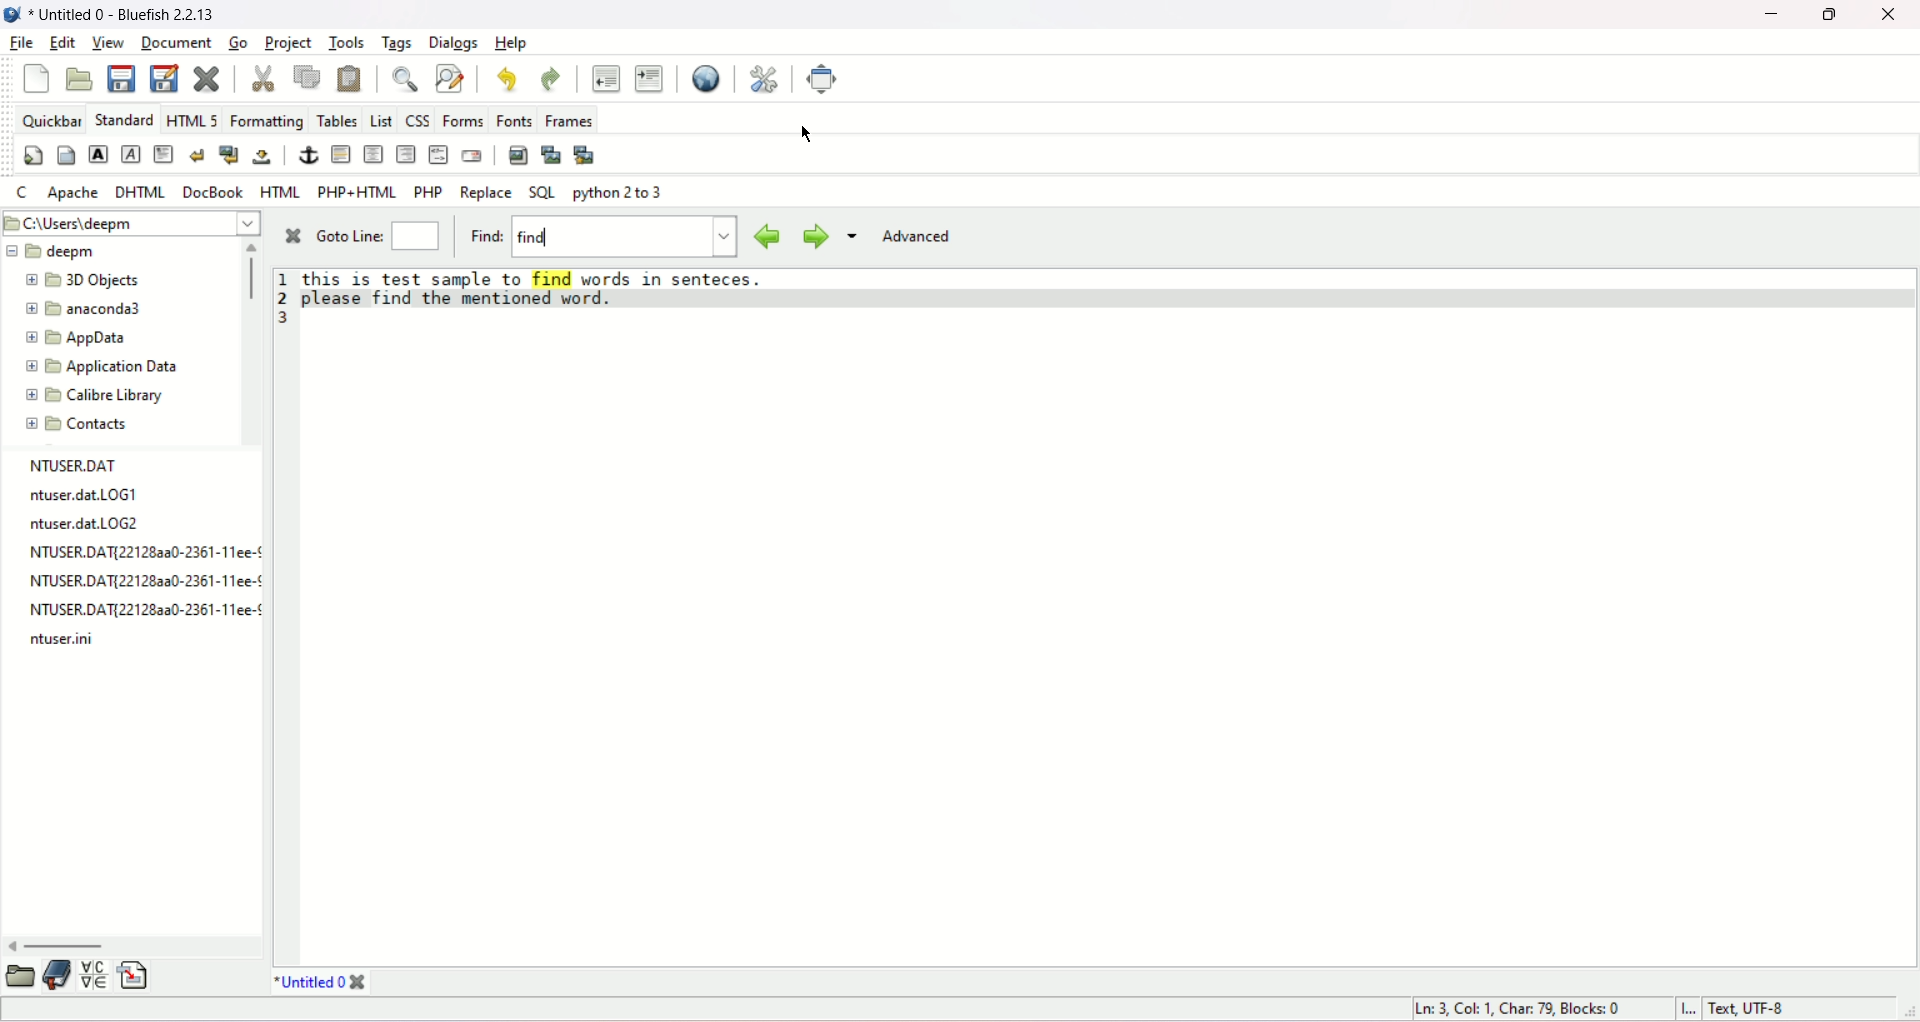 This screenshot has width=1920, height=1022. Describe the element at coordinates (95, 526) in the screenshot. I see `ntuser.dat.LOG2` at that location.